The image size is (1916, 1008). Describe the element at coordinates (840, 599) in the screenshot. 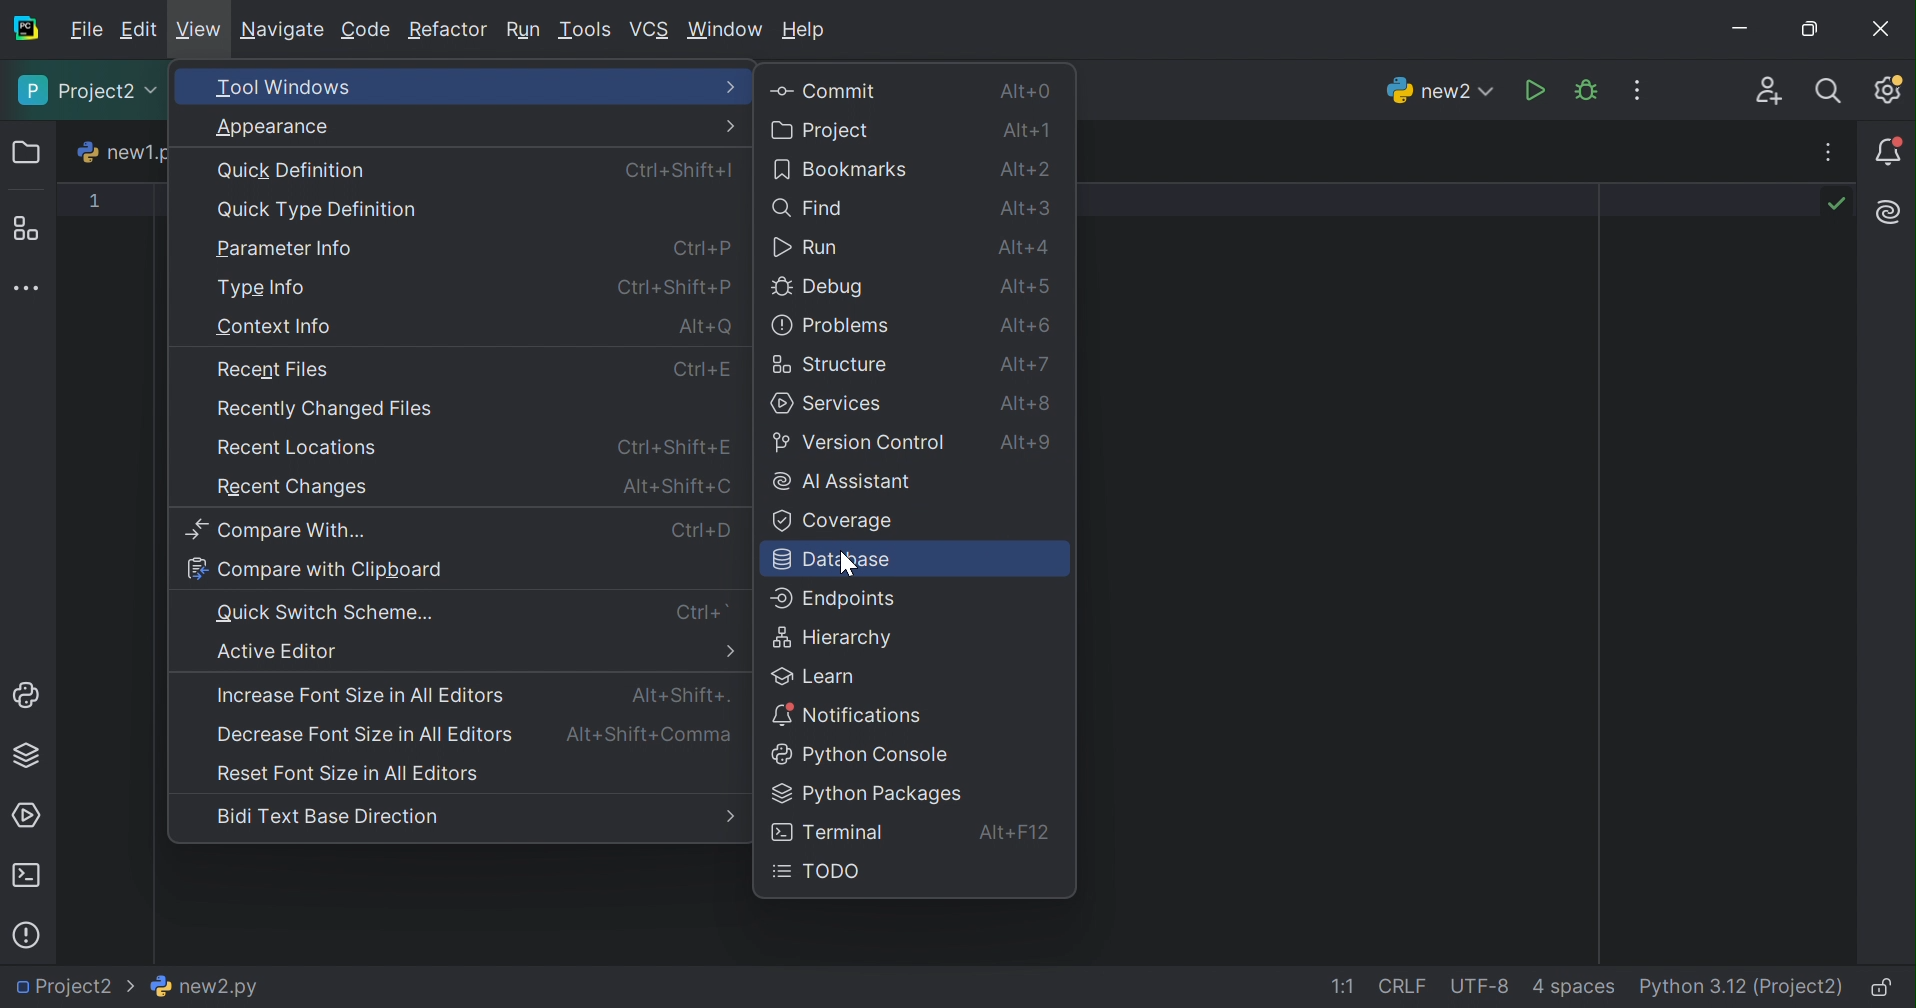

I see `Endpoints` at that location.